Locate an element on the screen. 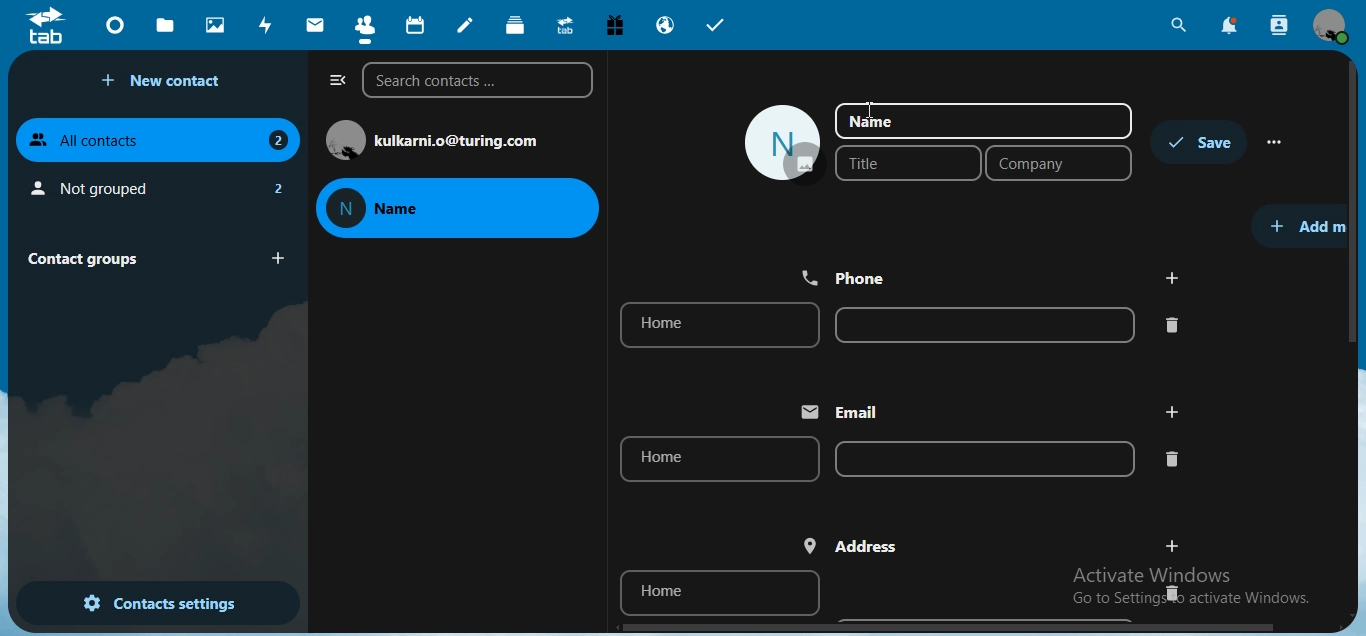 This screenshot has width=1366, height=636. activity is located at coordinates (265, 25).